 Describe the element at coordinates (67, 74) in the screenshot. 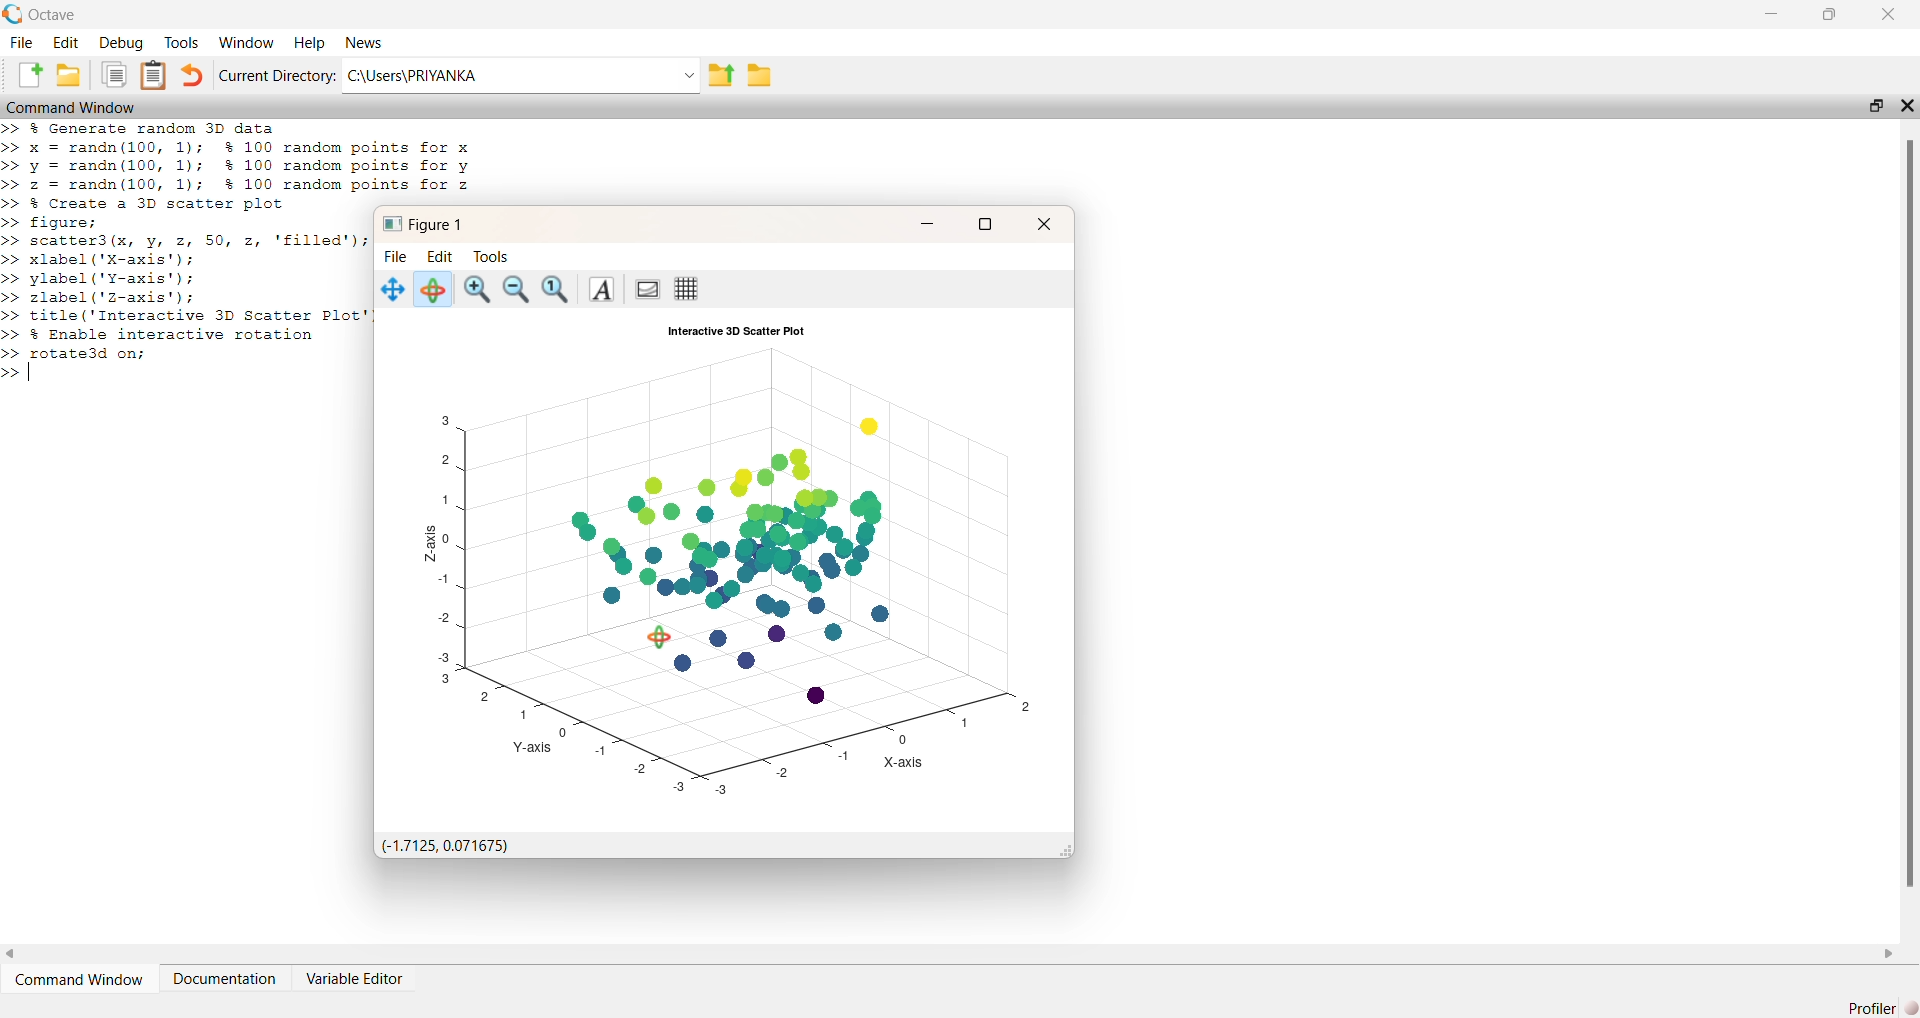

I see `folder` at that location.